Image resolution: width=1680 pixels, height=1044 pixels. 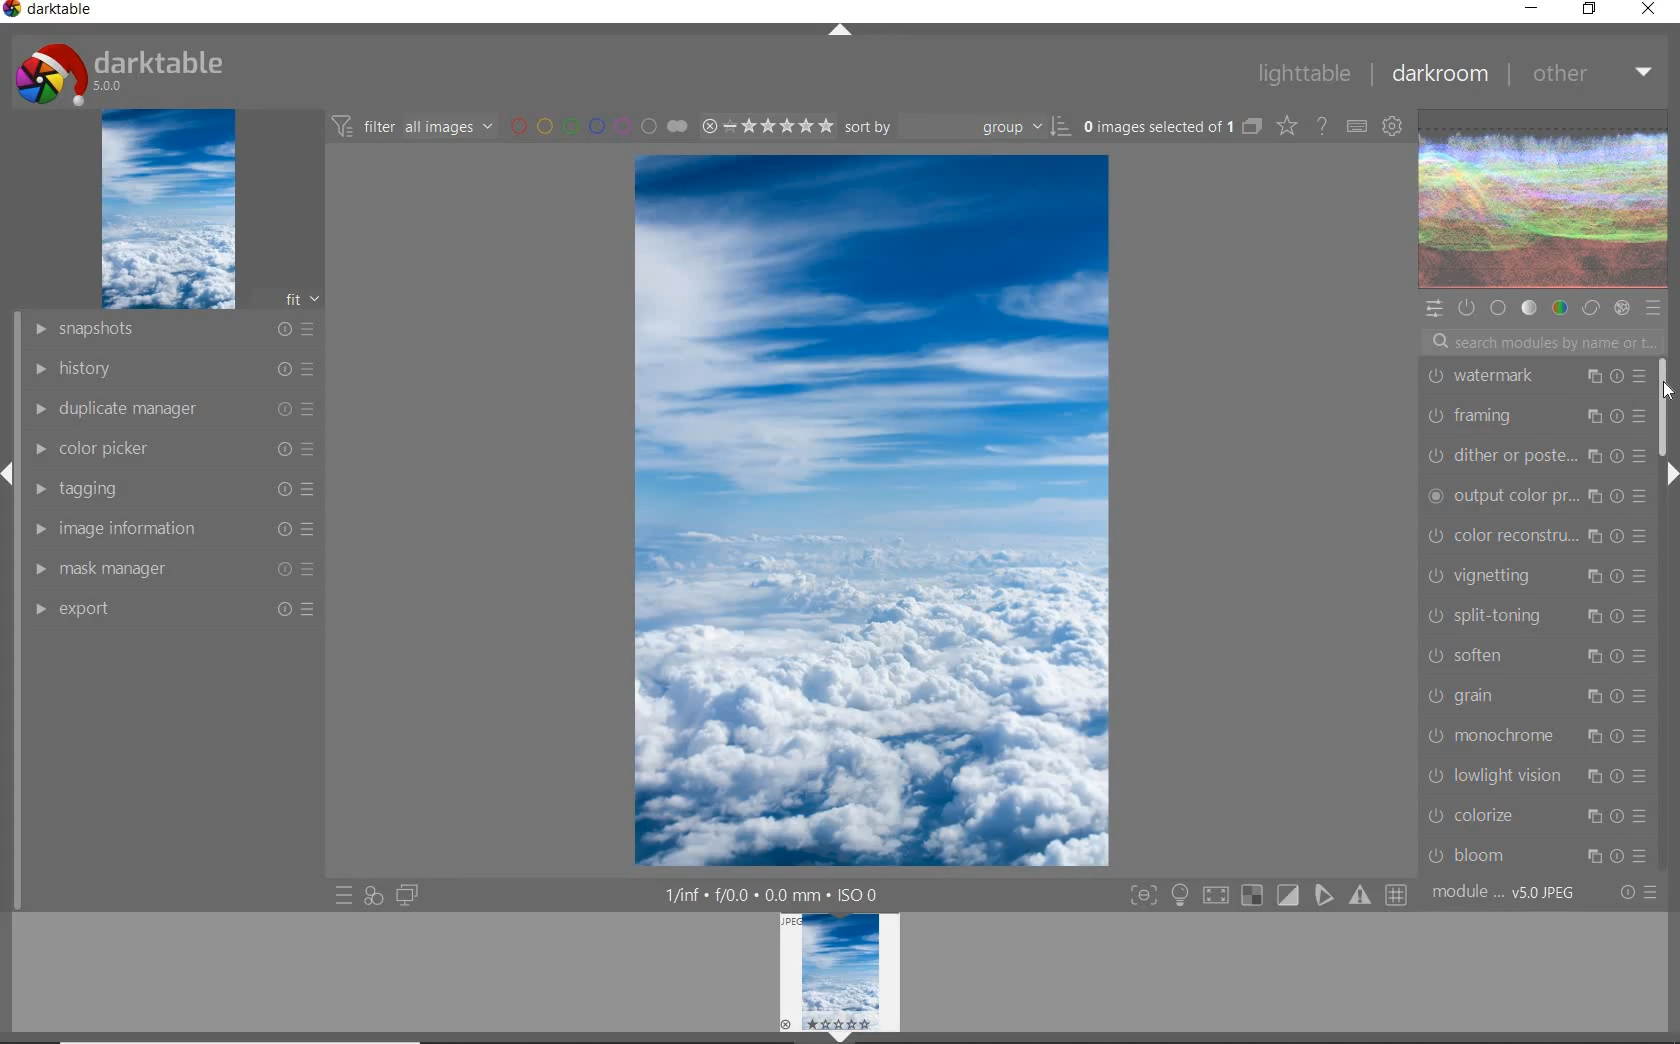 I want to click on BLOOM, so click(x=1535, y=855).